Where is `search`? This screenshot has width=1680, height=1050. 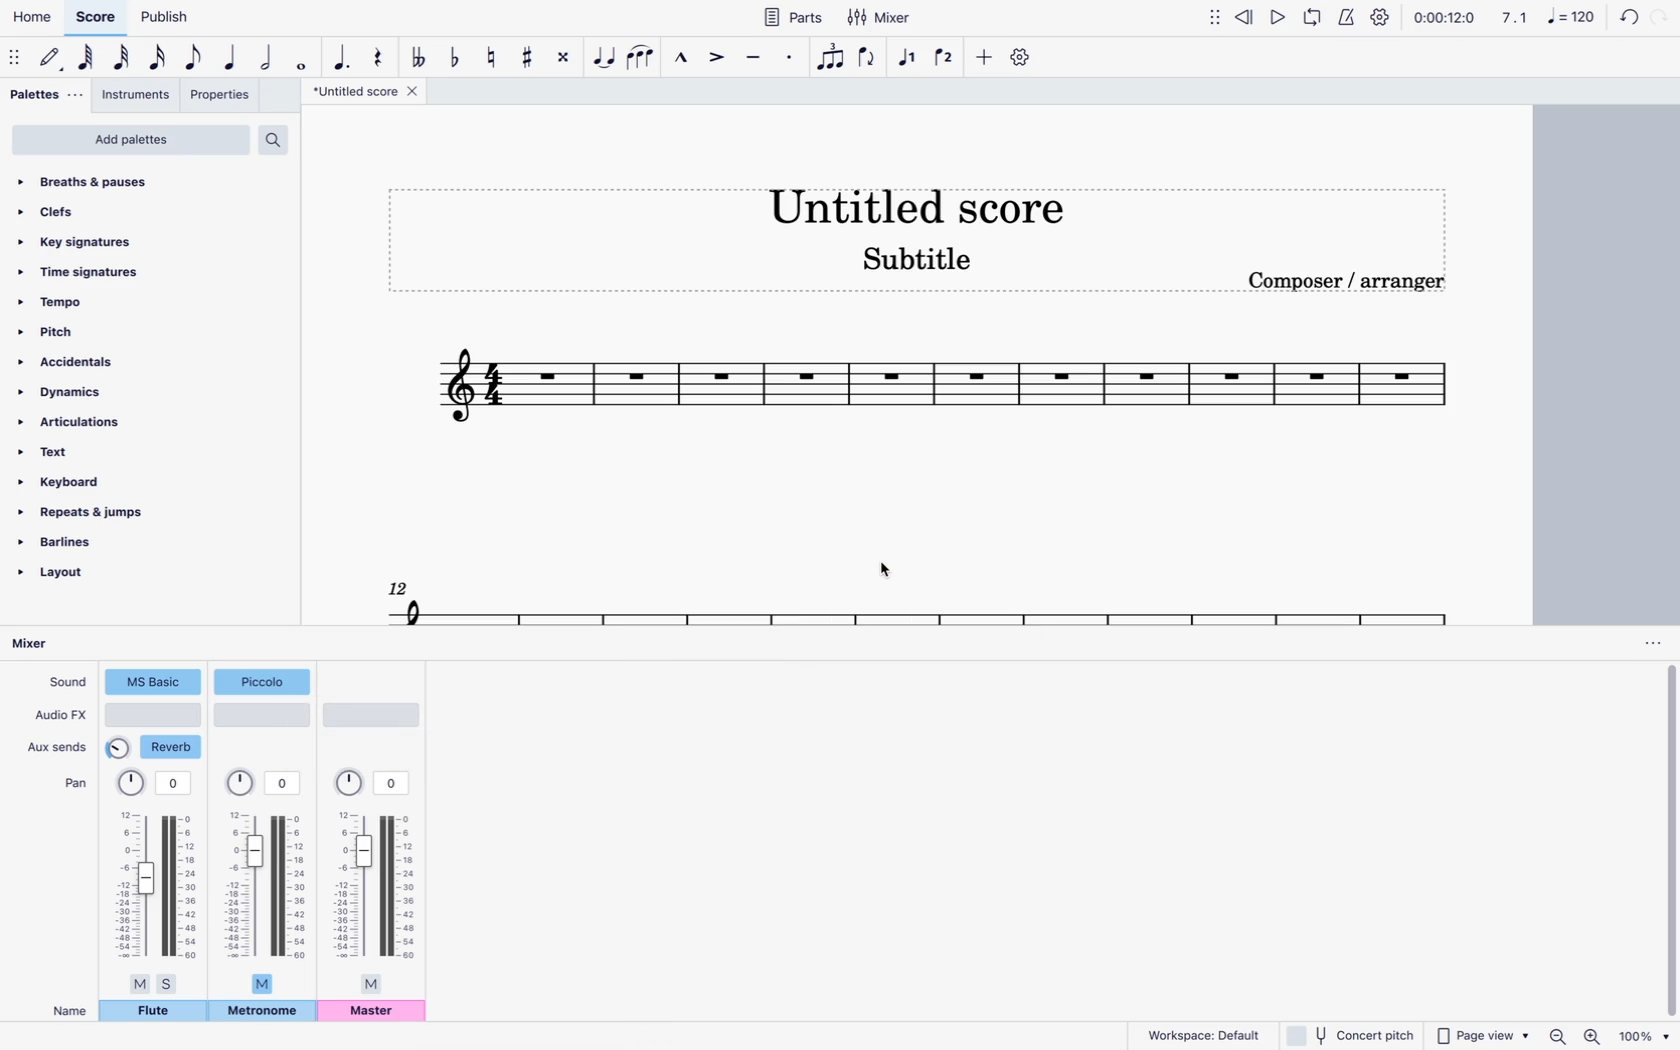
search is located at coordinates (281, 136).